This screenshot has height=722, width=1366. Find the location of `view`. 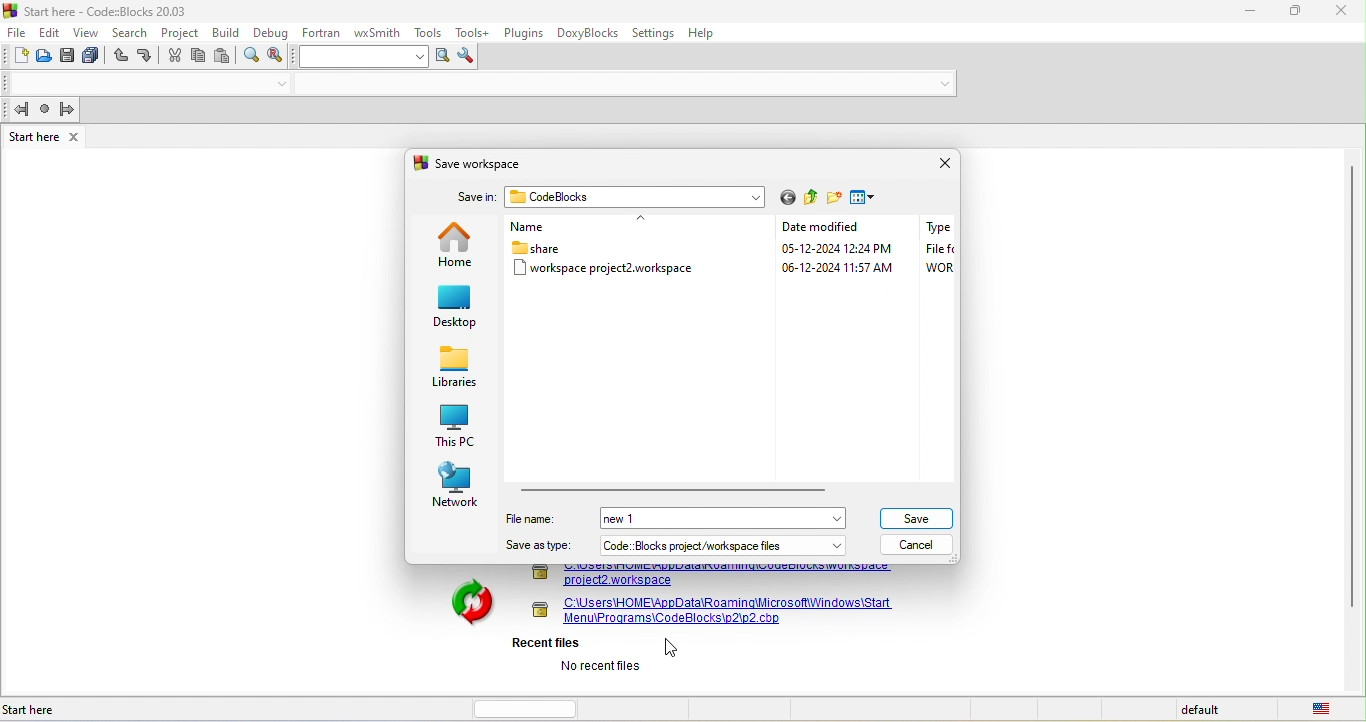

view is located at coordinates (86, 32).